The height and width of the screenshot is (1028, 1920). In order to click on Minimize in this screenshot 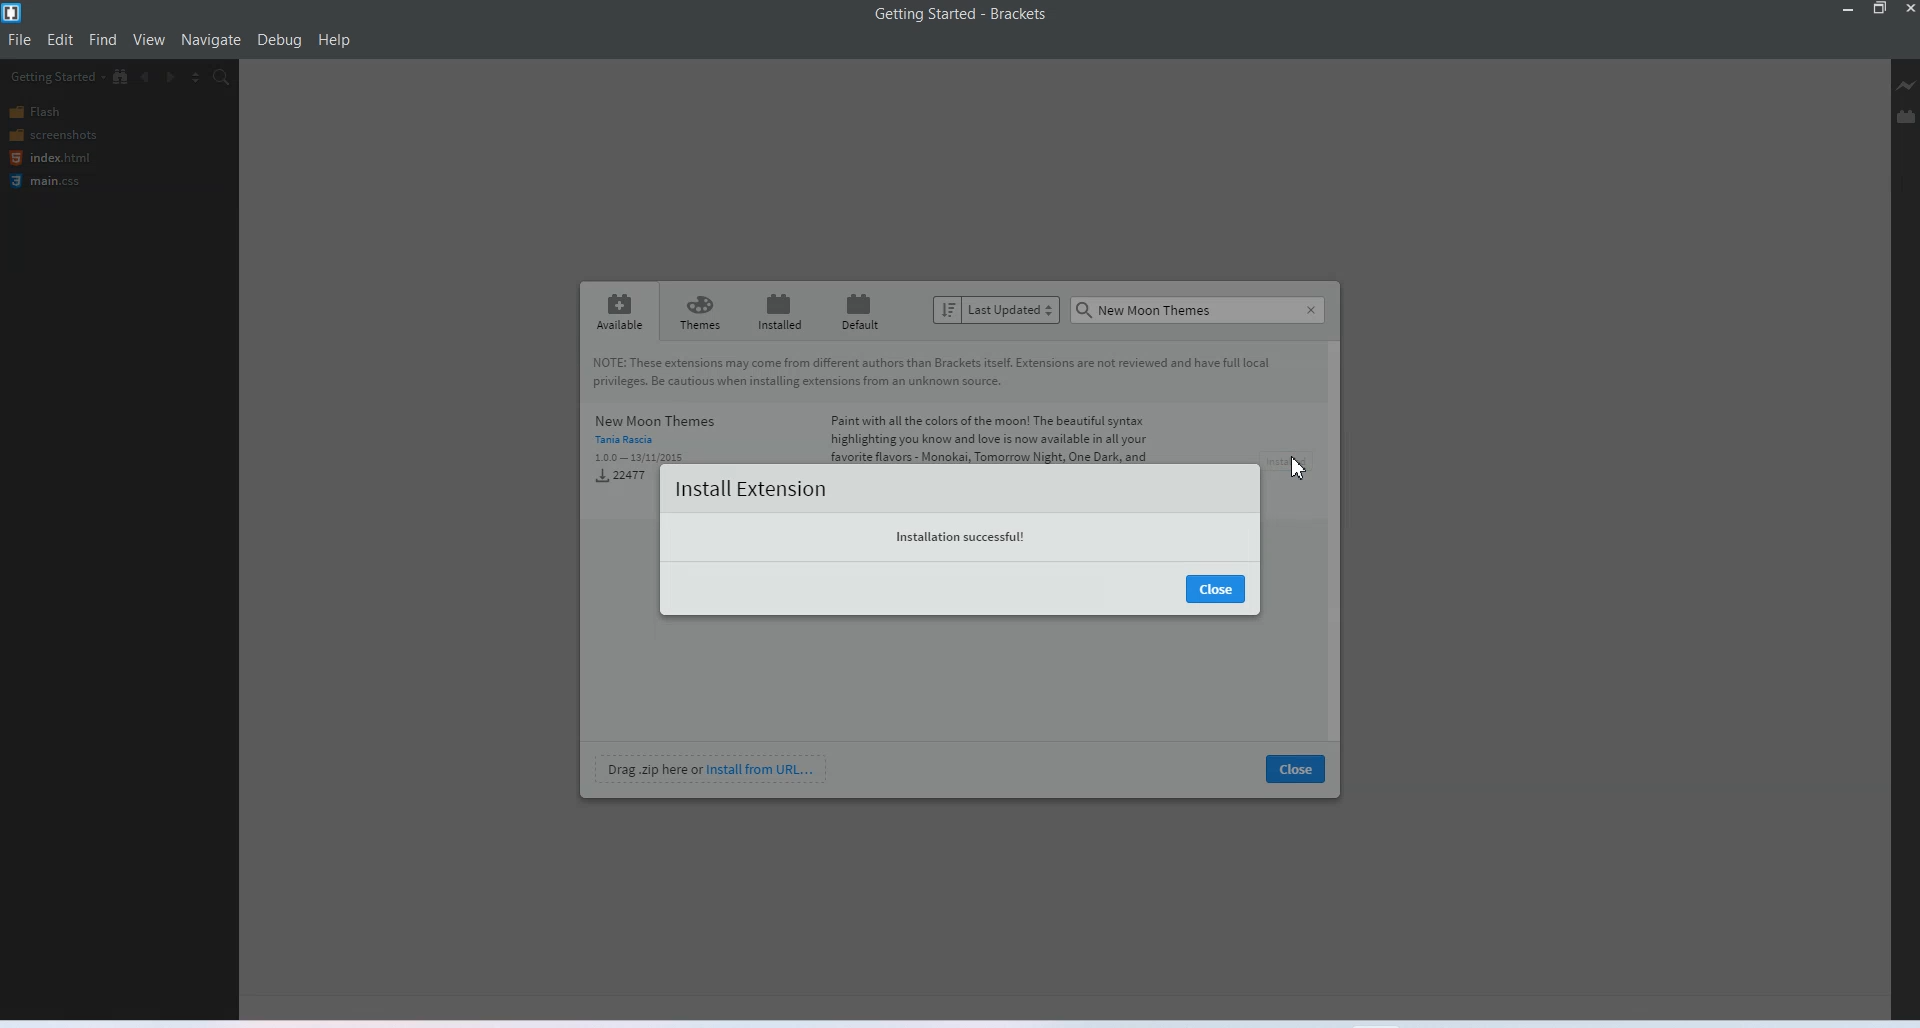, I will do `click(1850, 10)`.